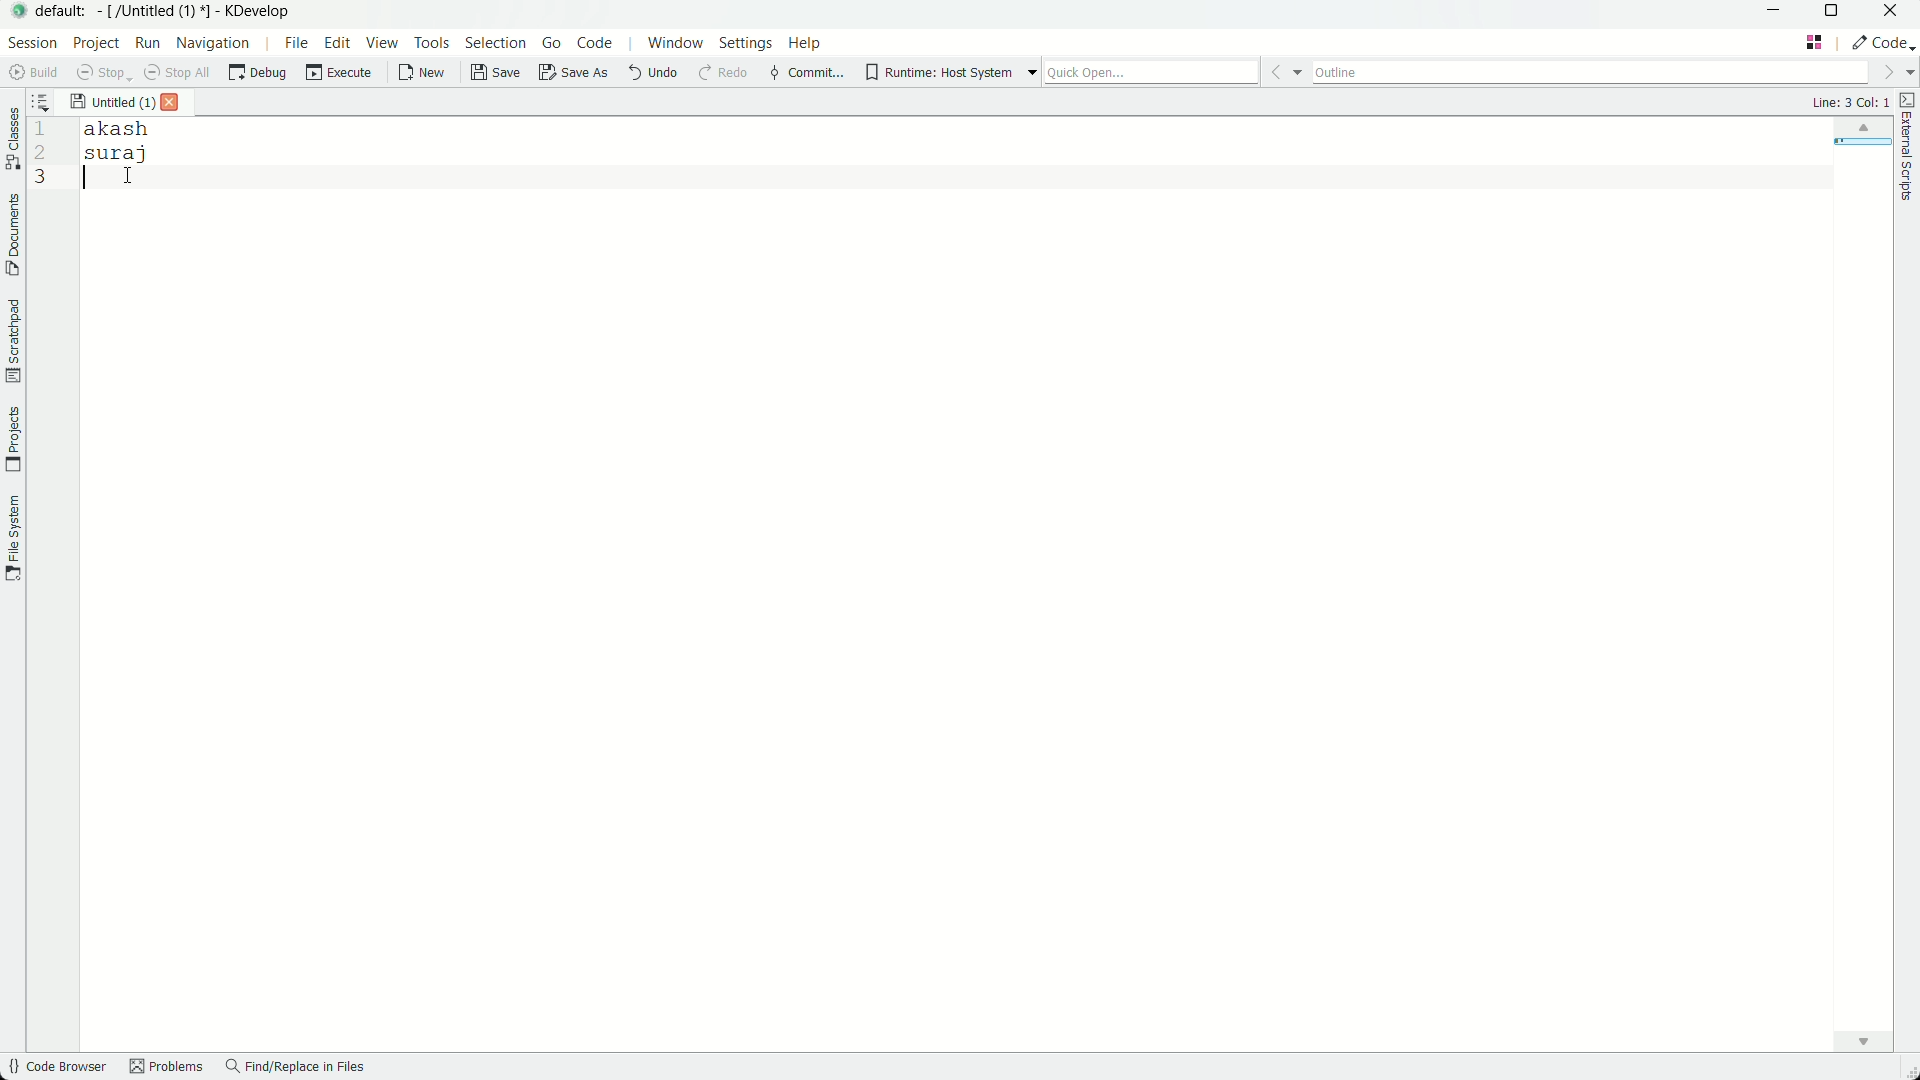  What do you see at coordinates (297, 1068) in the screenshot?
I see `find/replace in files` at bounding box center [297, 1068].